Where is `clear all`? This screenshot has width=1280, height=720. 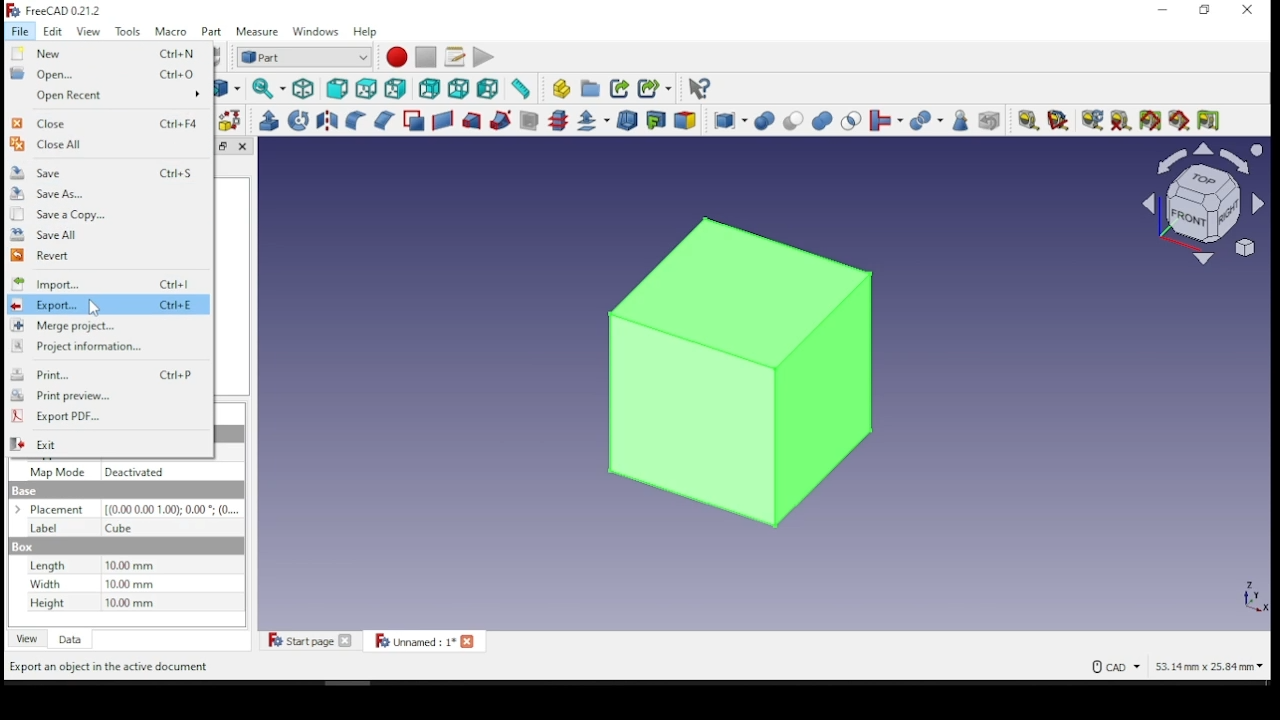 clear all is located at coordinates (1120, 119).